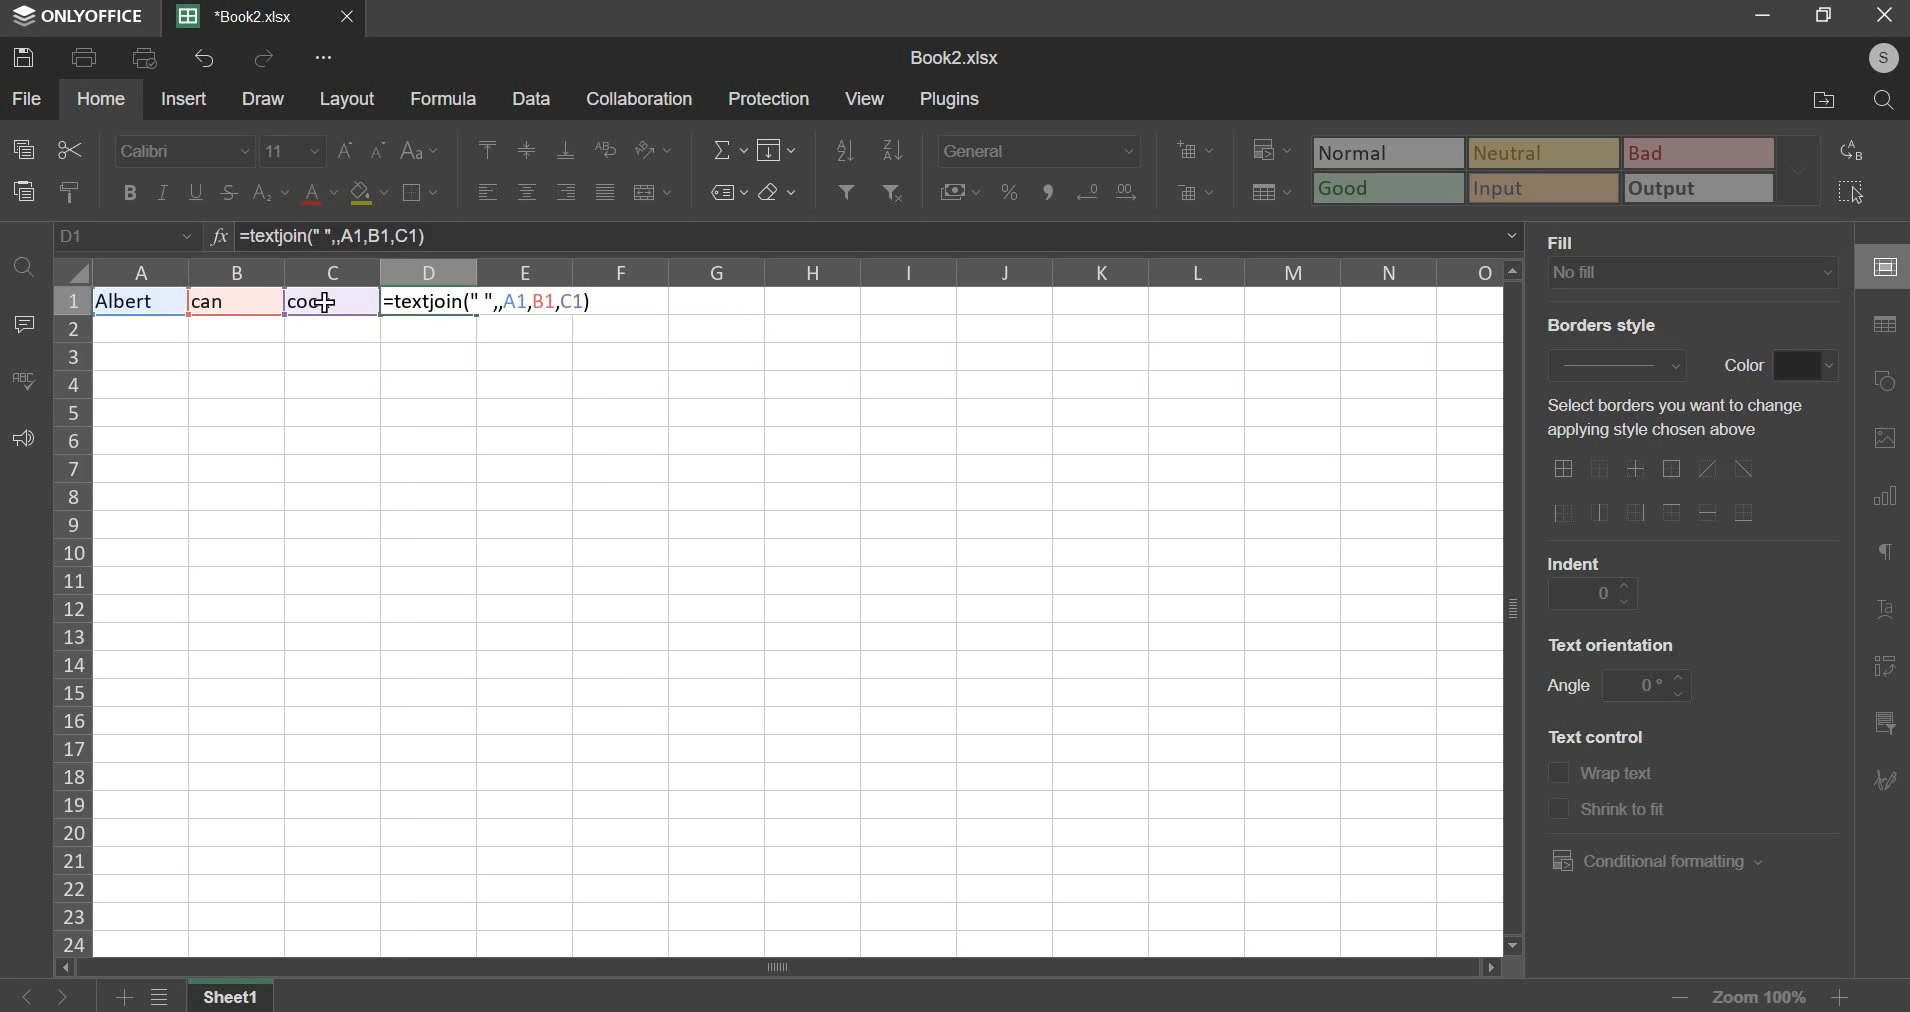  Describe the element at coordinates (270, 191) in the screenshot. I see `subscript & superscript` at that location.